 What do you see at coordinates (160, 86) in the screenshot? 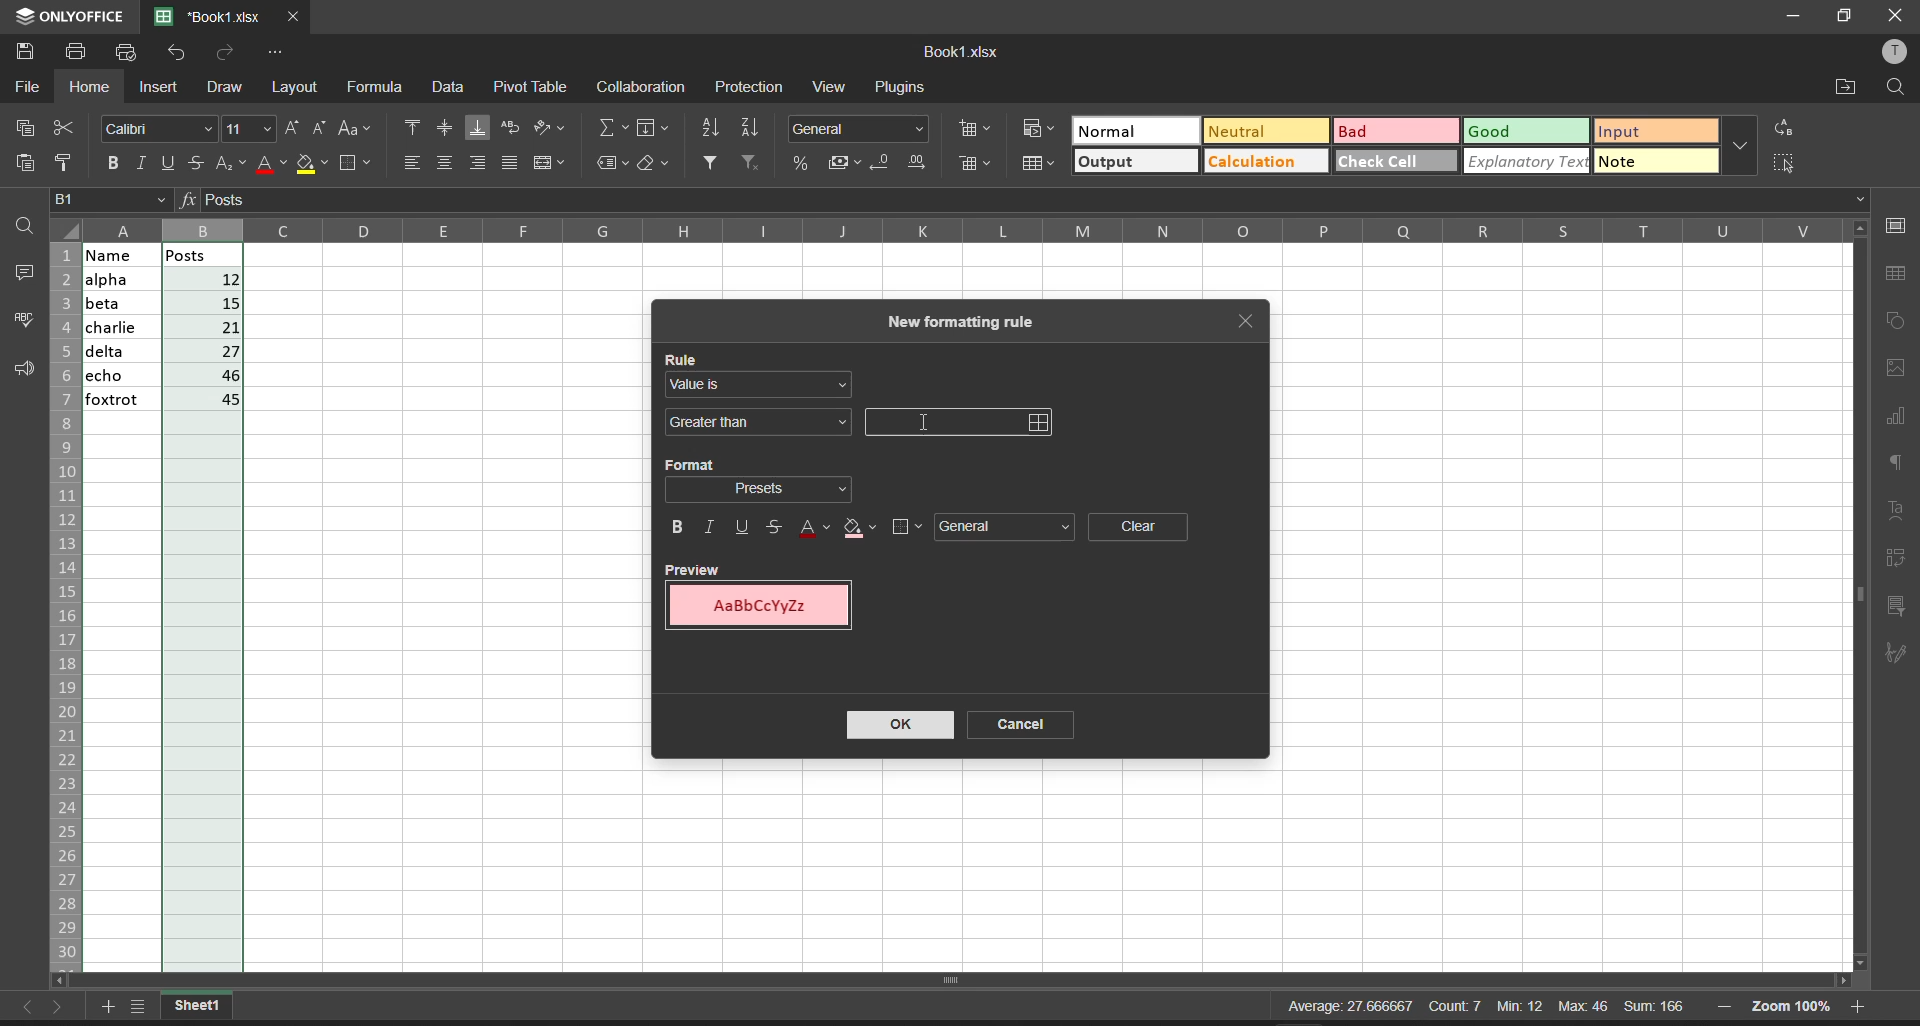
I see `insert` at bounding box center [160, 86].